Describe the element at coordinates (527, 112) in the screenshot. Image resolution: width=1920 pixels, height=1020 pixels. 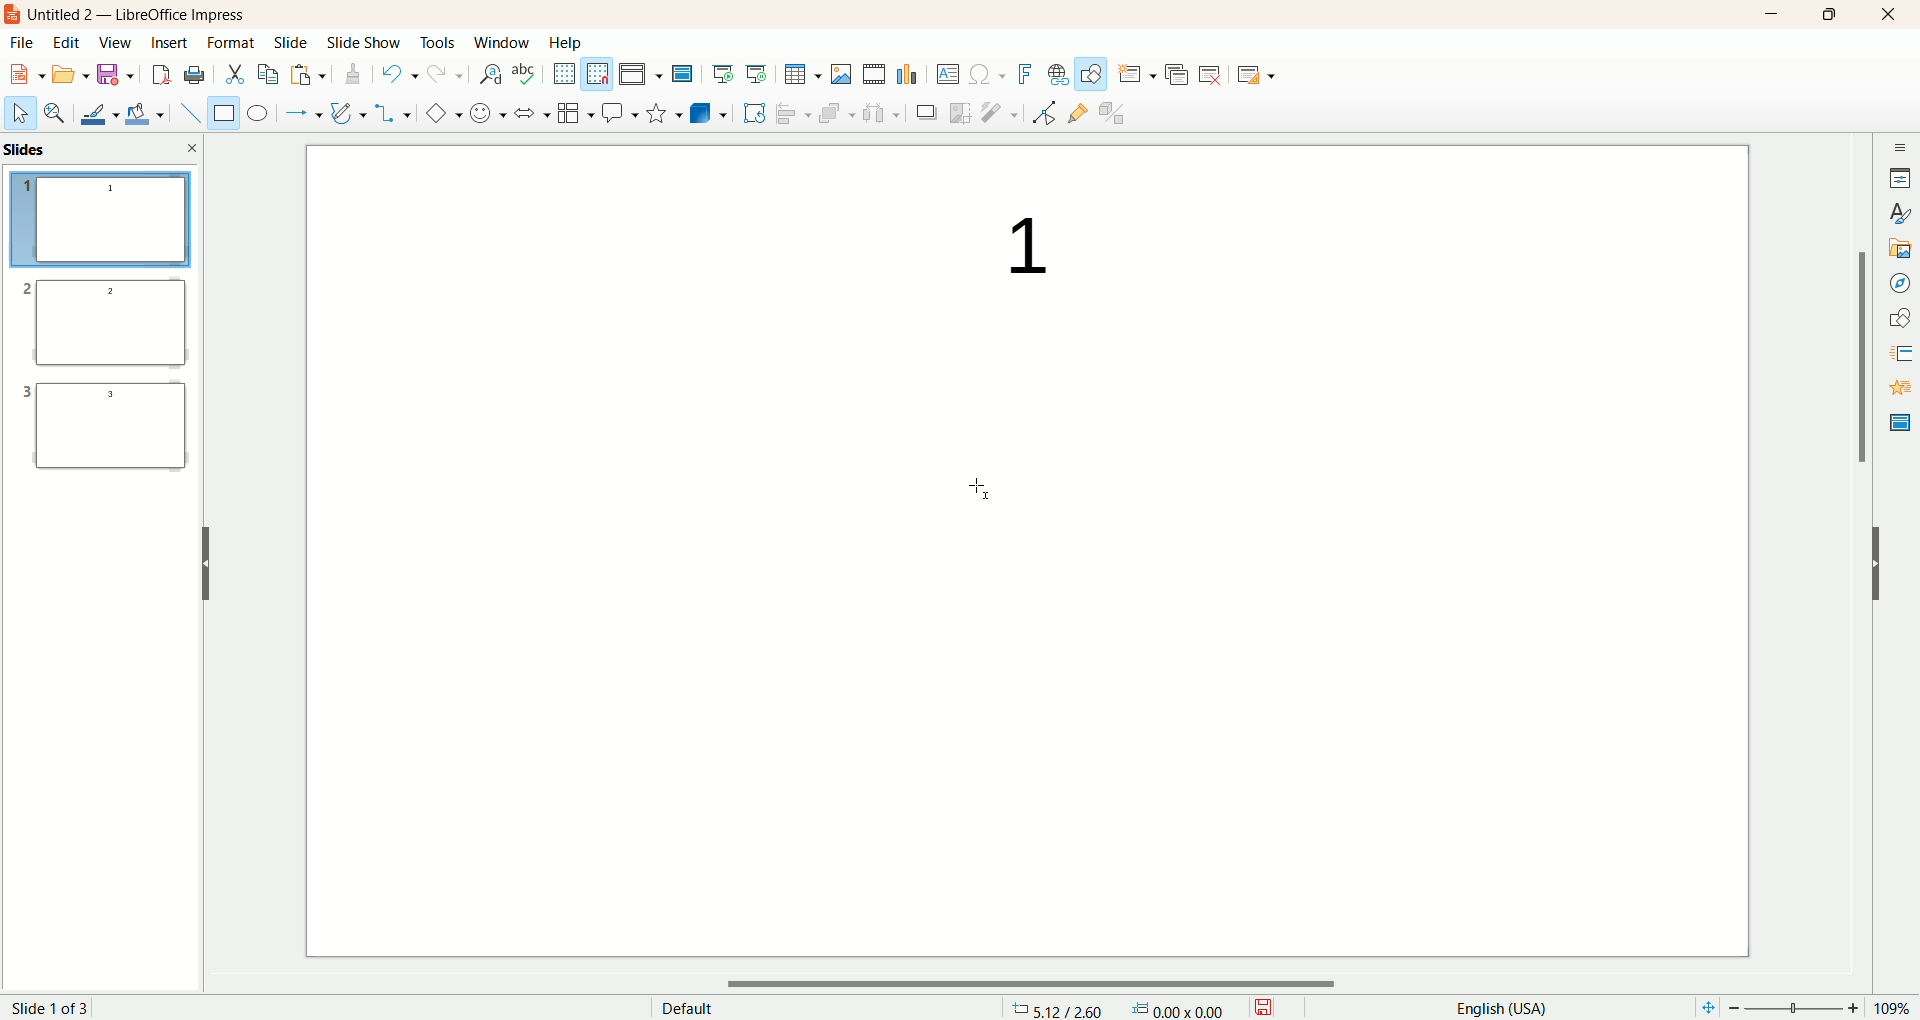
I see `block arrow` at that location.